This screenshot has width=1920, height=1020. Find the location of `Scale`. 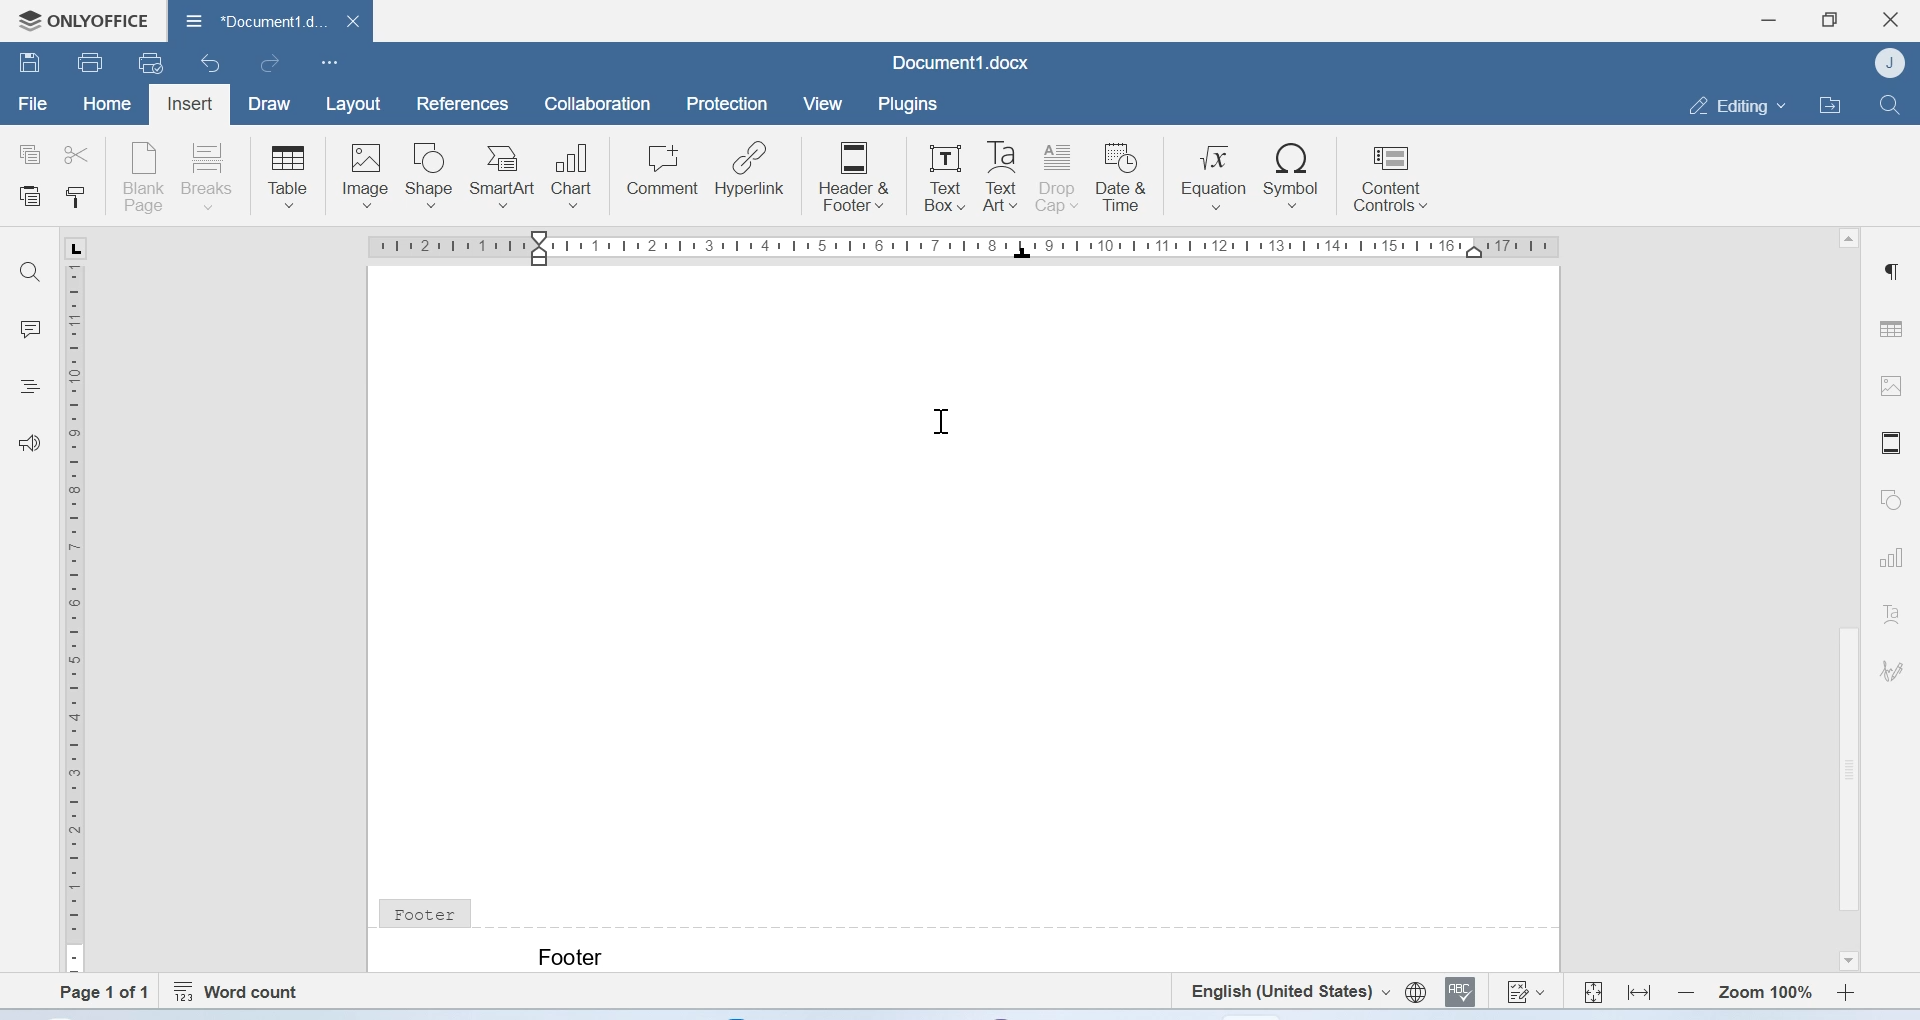

Scale is located at coordinates (78, 614).